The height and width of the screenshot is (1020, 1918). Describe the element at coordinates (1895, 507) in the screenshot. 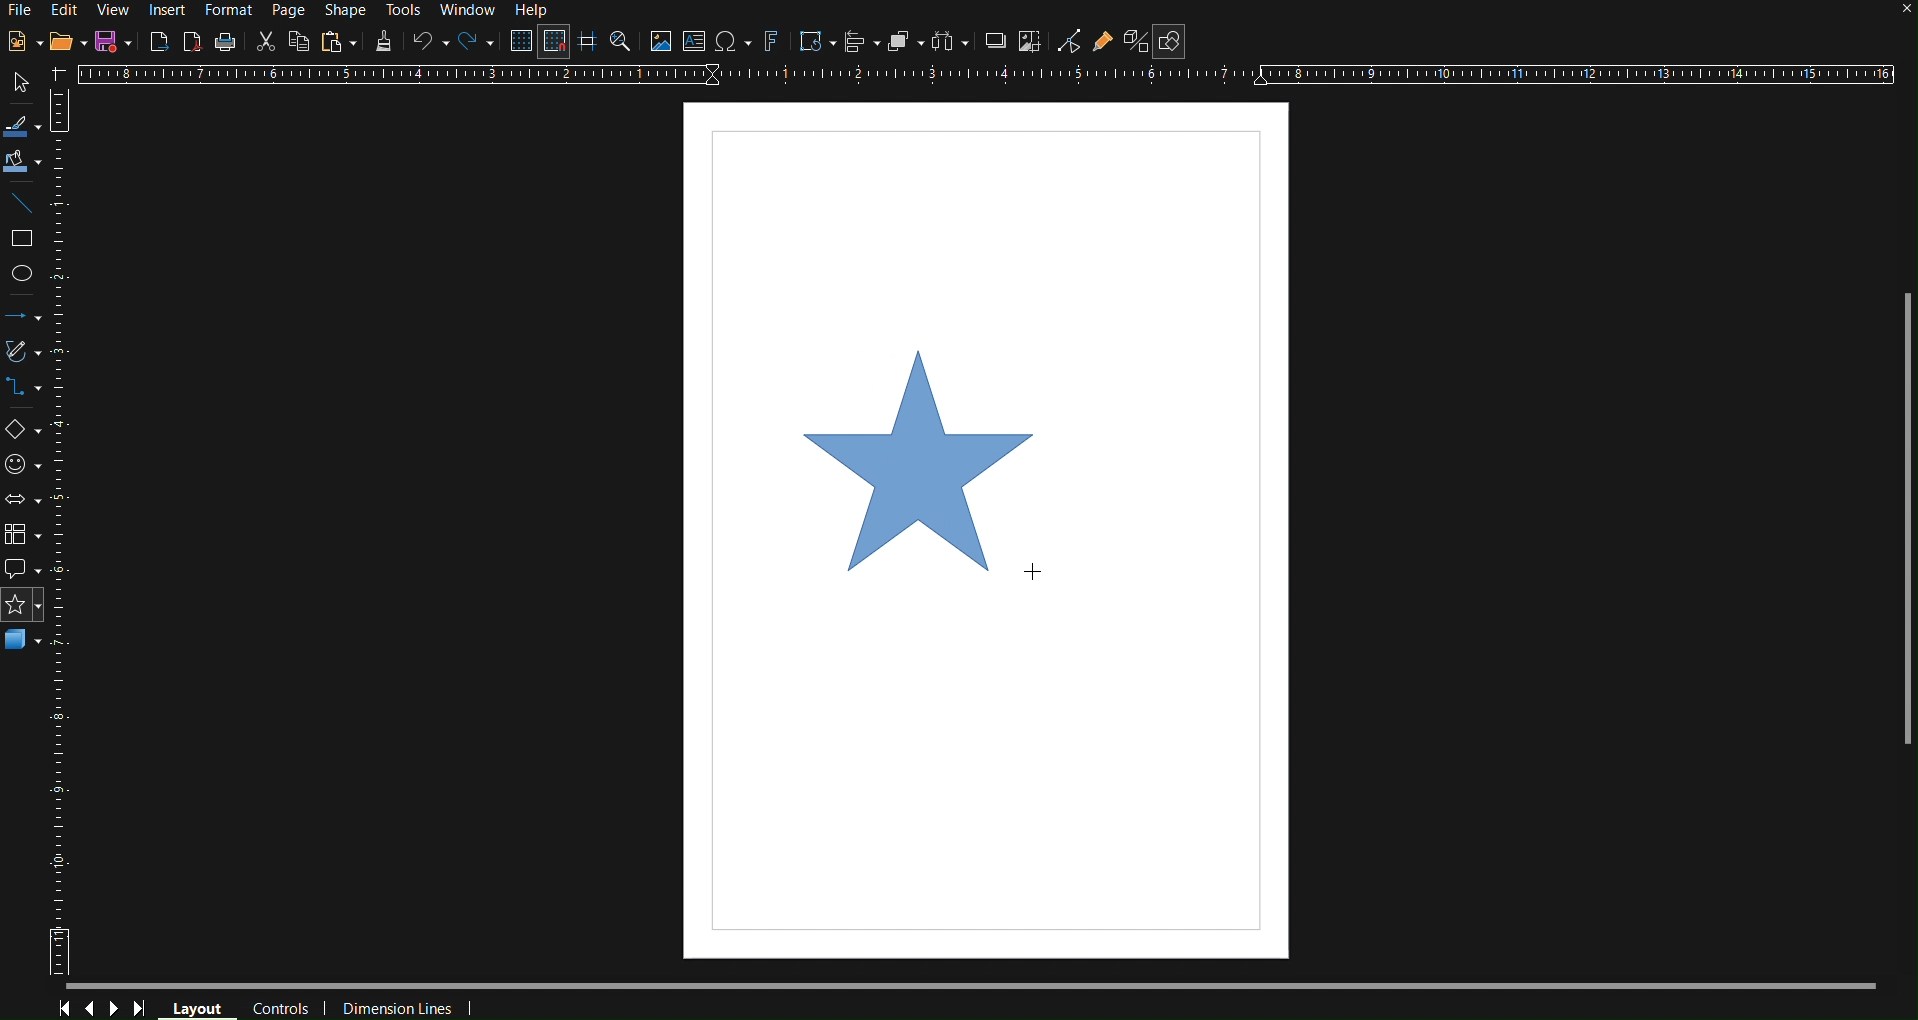

I see `Scrollbar` at that location.